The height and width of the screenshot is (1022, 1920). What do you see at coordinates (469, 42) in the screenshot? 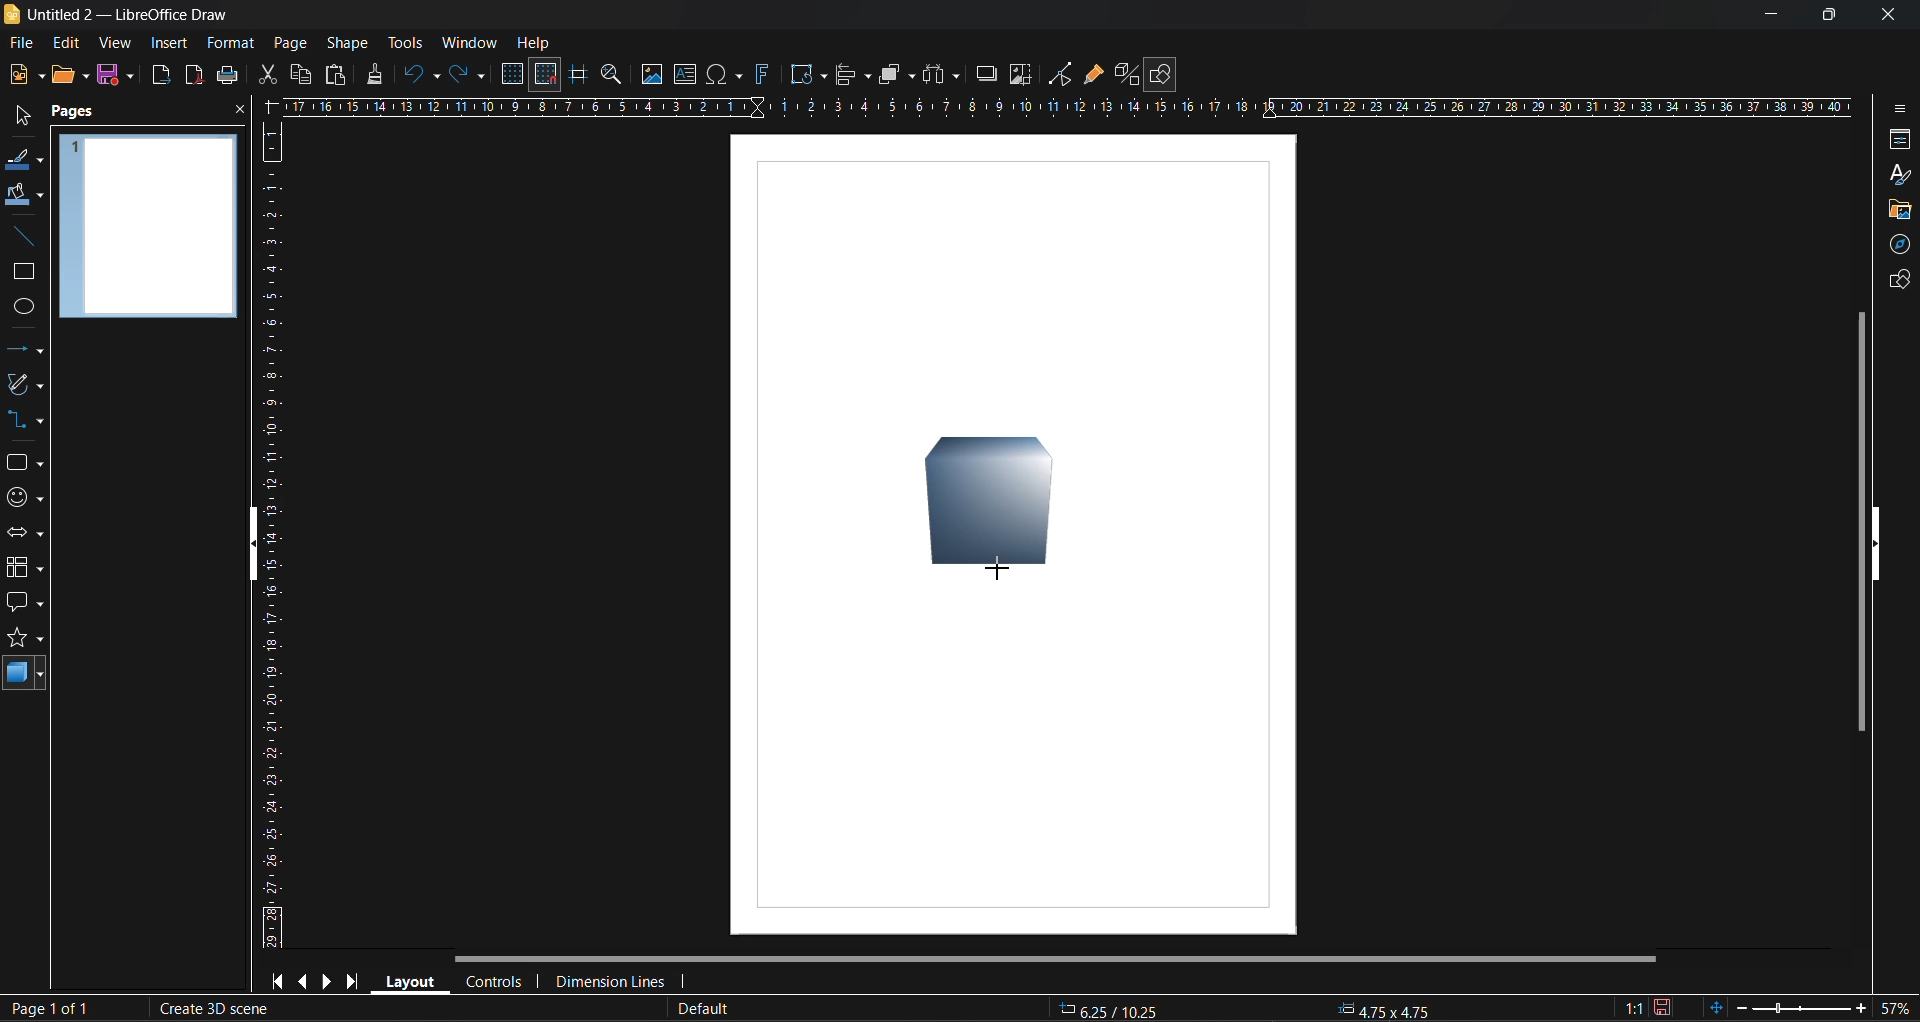
I see `window` at bounding box center [469, 42].